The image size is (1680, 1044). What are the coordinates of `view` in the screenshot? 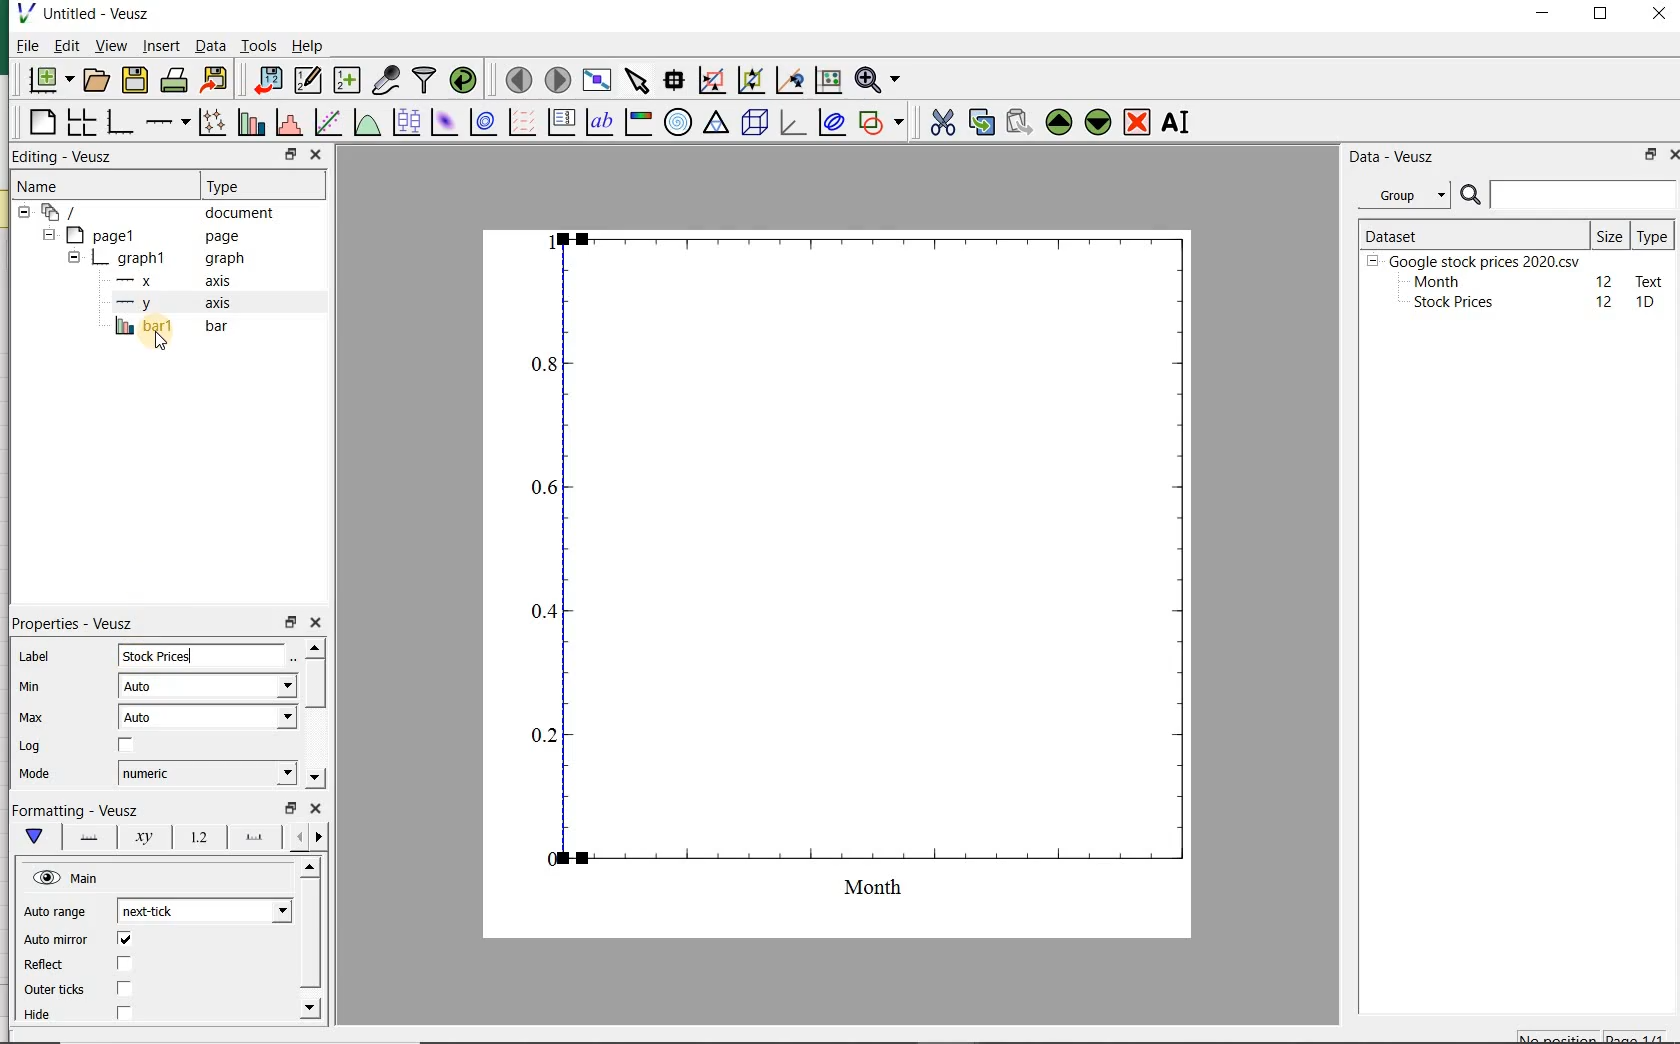 It's located at (111, 47).